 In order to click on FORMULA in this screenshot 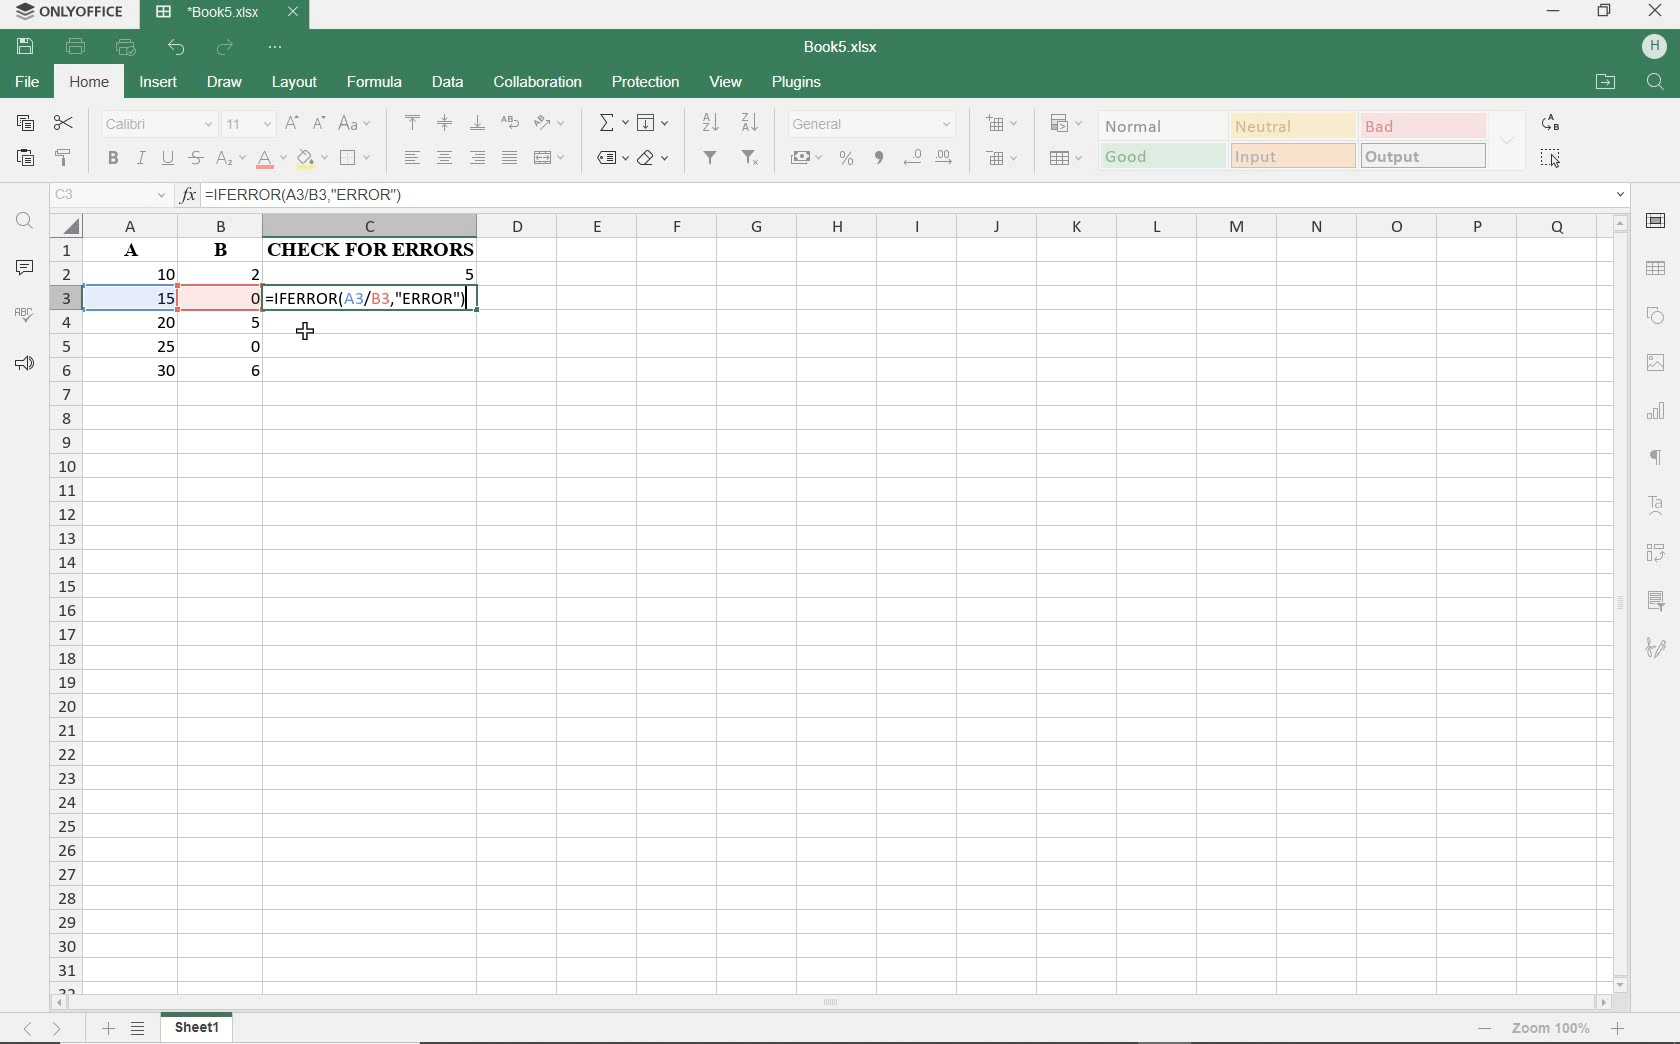, I will do `click(374, 85)`.